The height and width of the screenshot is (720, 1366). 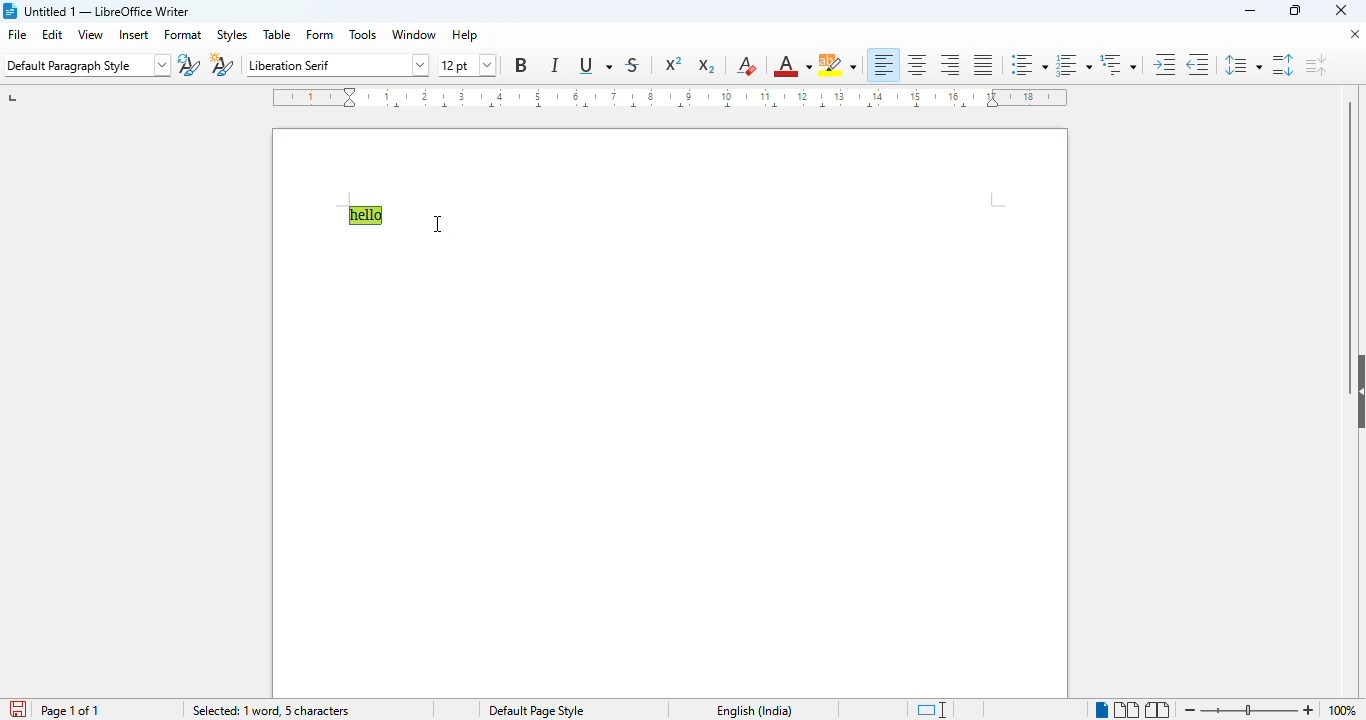 What do you see at coordinates (321, 34) in the screenshot?
I see `form` at bounding box center [321, 34].